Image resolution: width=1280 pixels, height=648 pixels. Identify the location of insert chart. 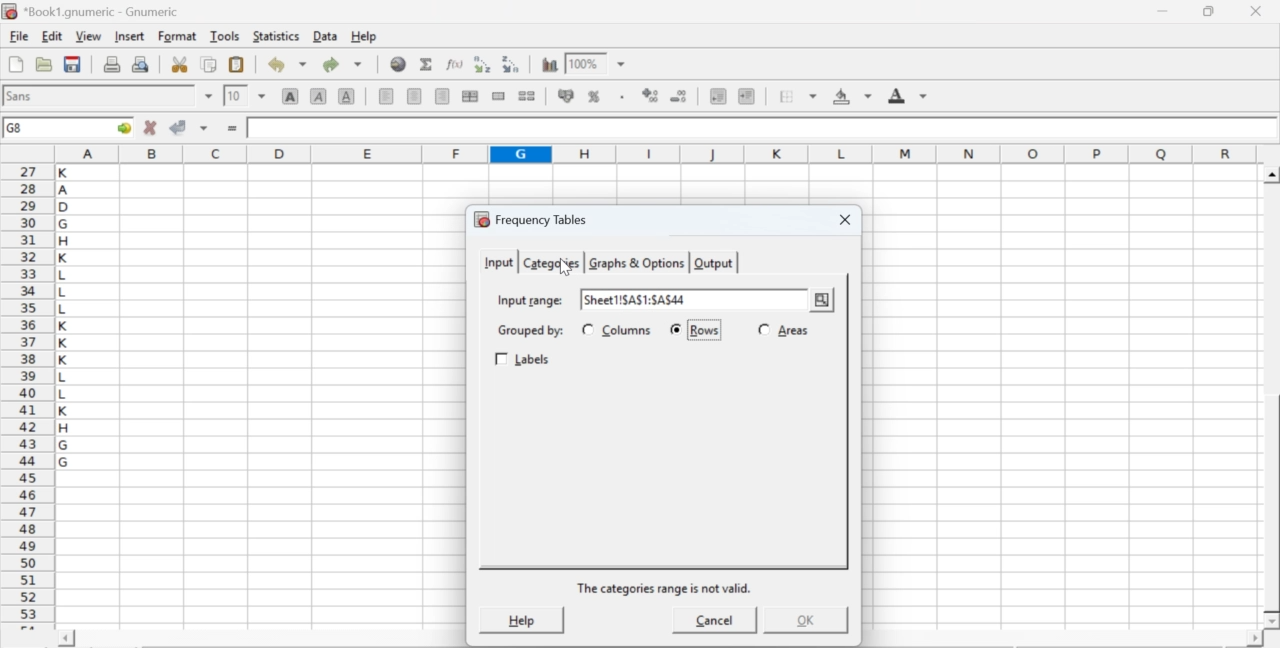
(550, 63).